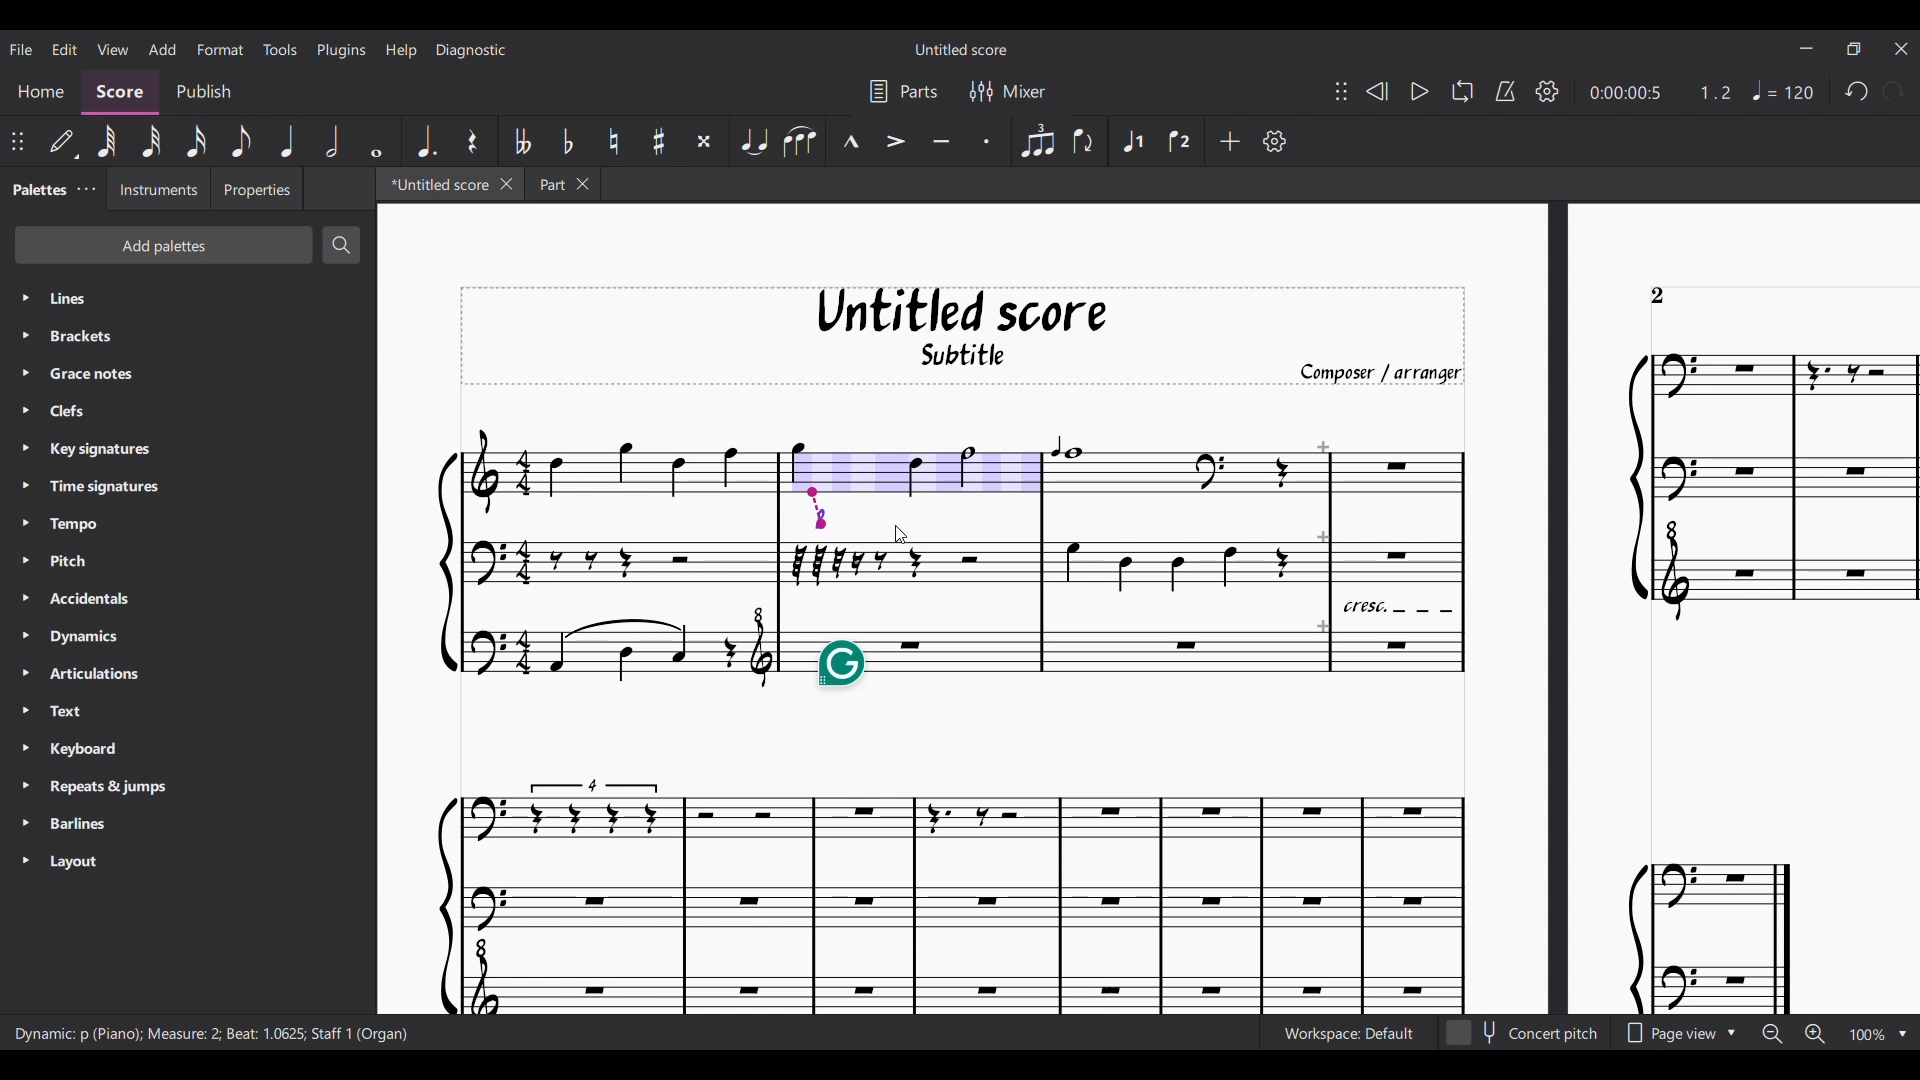 The height and width of the screenshot is (1080, 1920). What do you see at coordinates (120, 93) in the screenshot?
I see `Score, current section highlighted` at bounding box center [120, 93].